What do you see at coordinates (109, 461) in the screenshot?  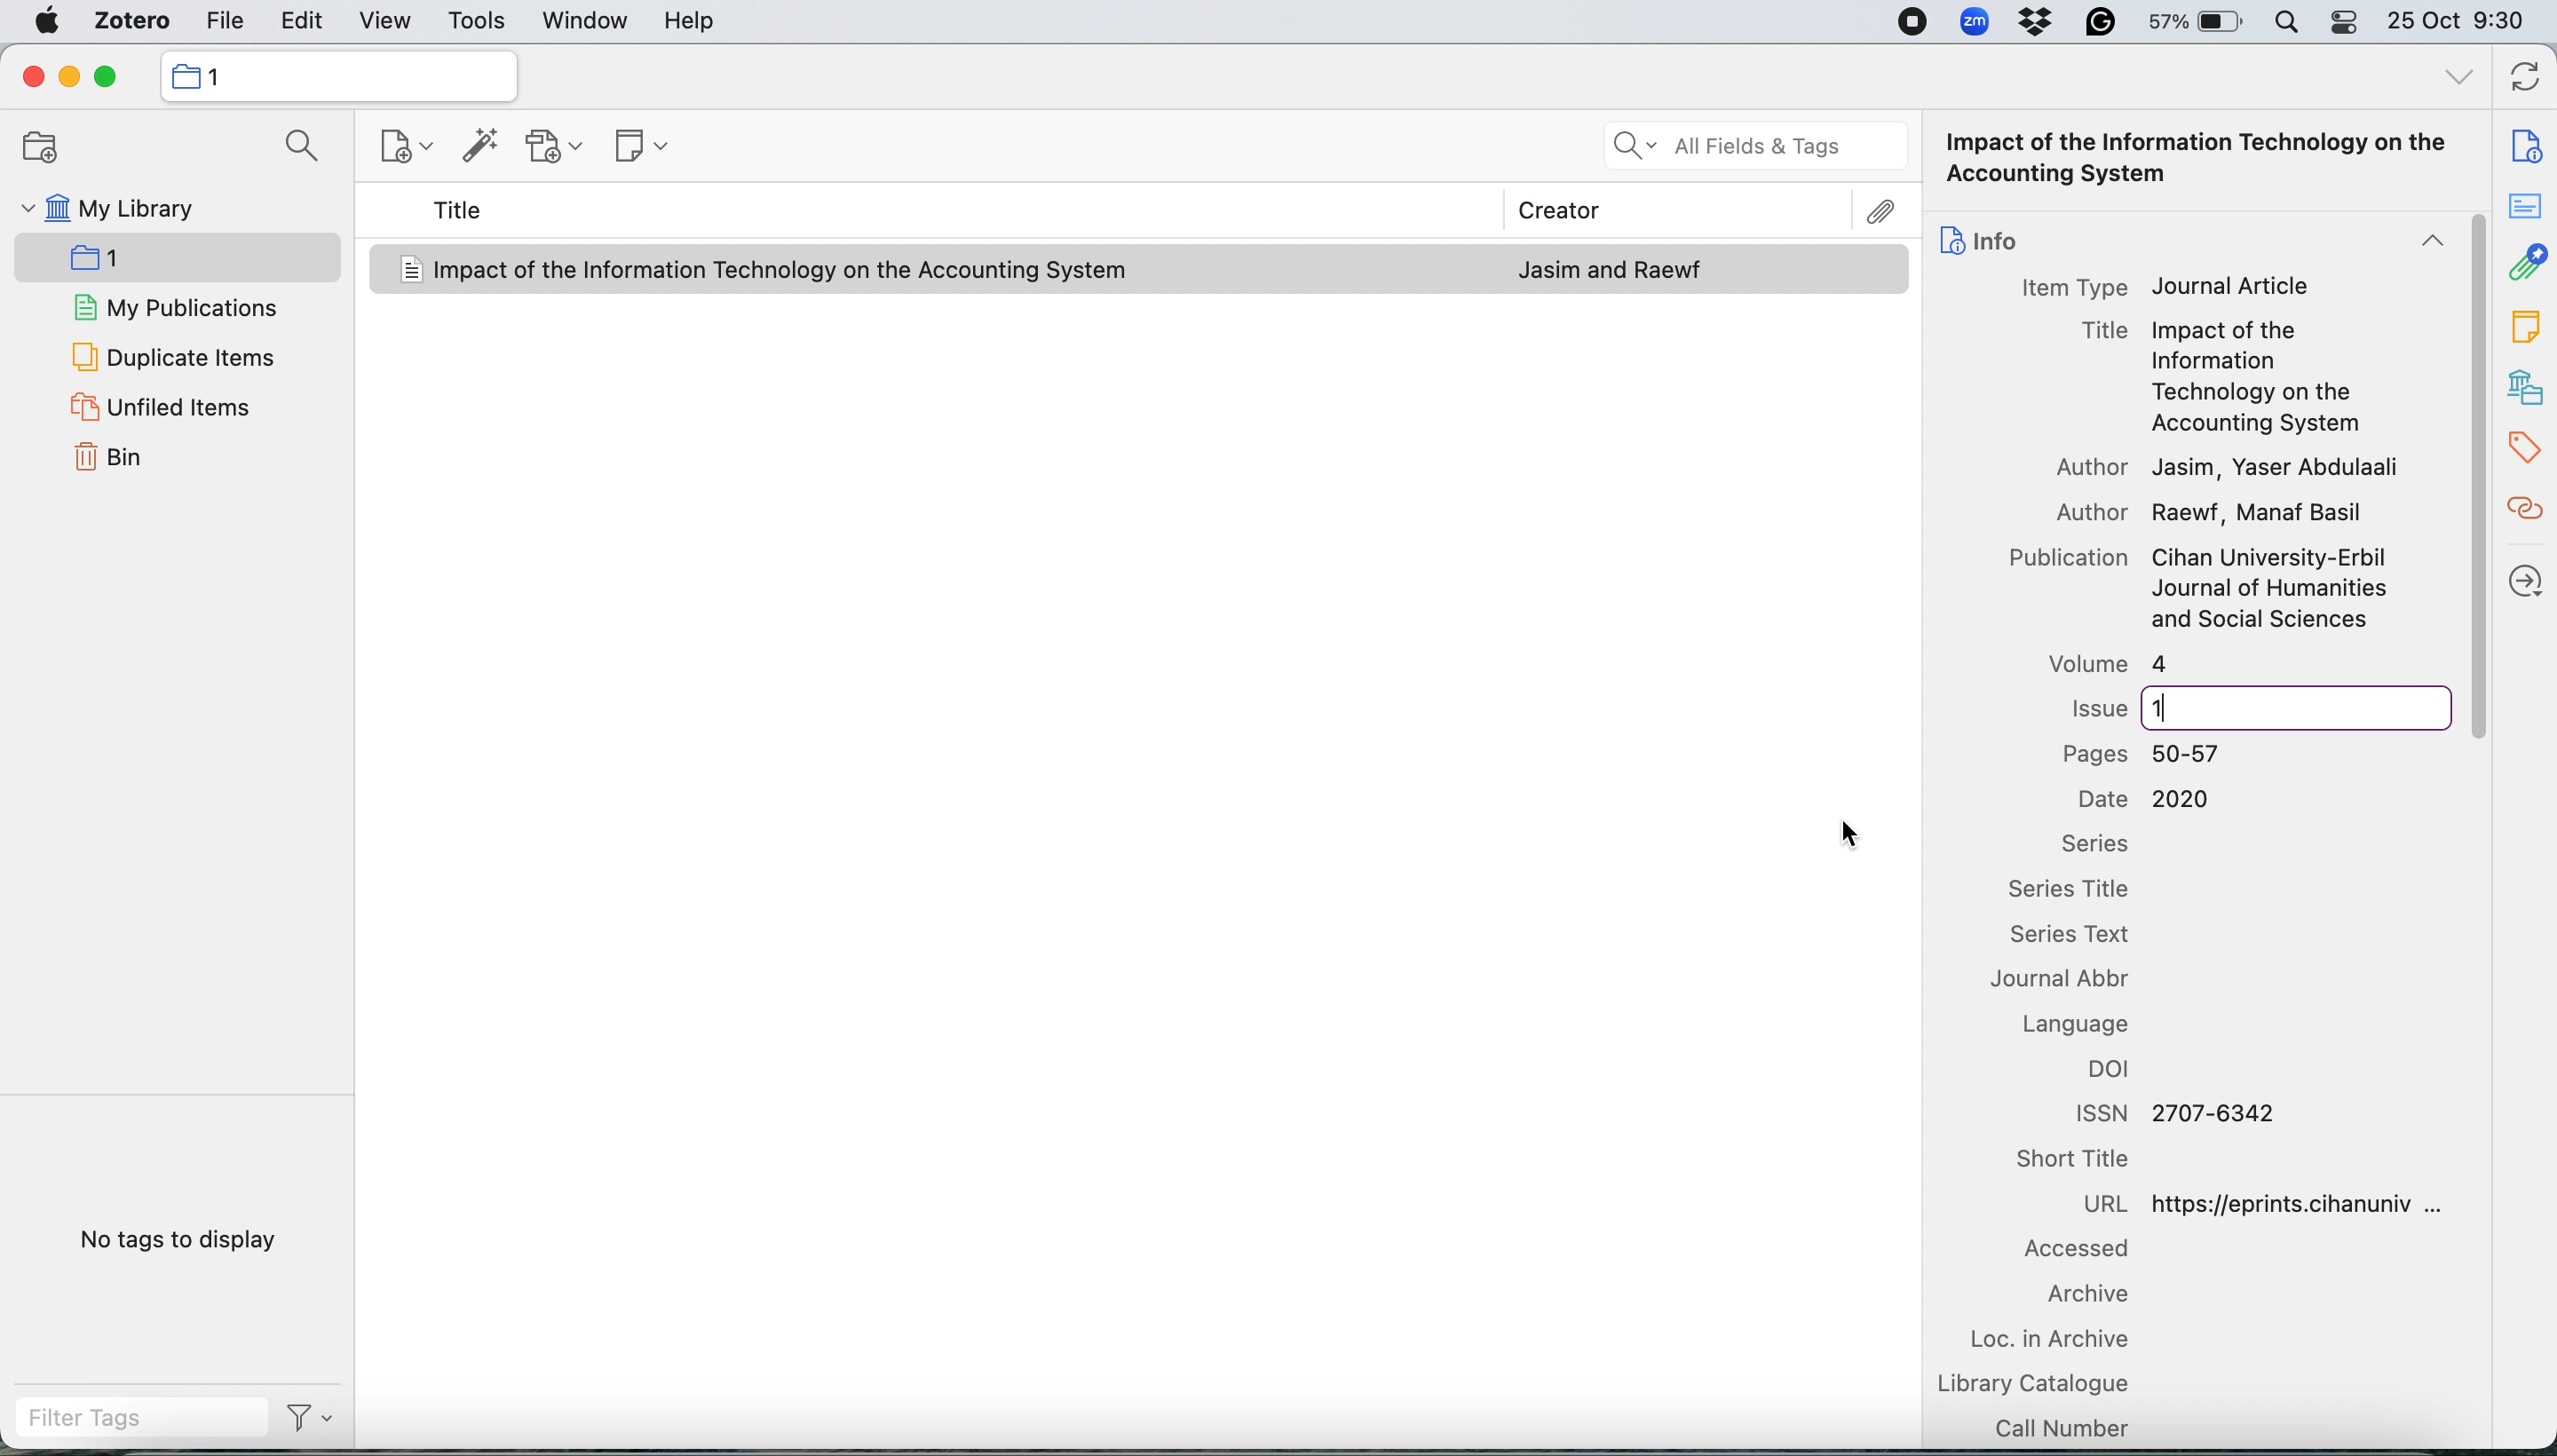 I see `bin` at bounding box center [109, 461].